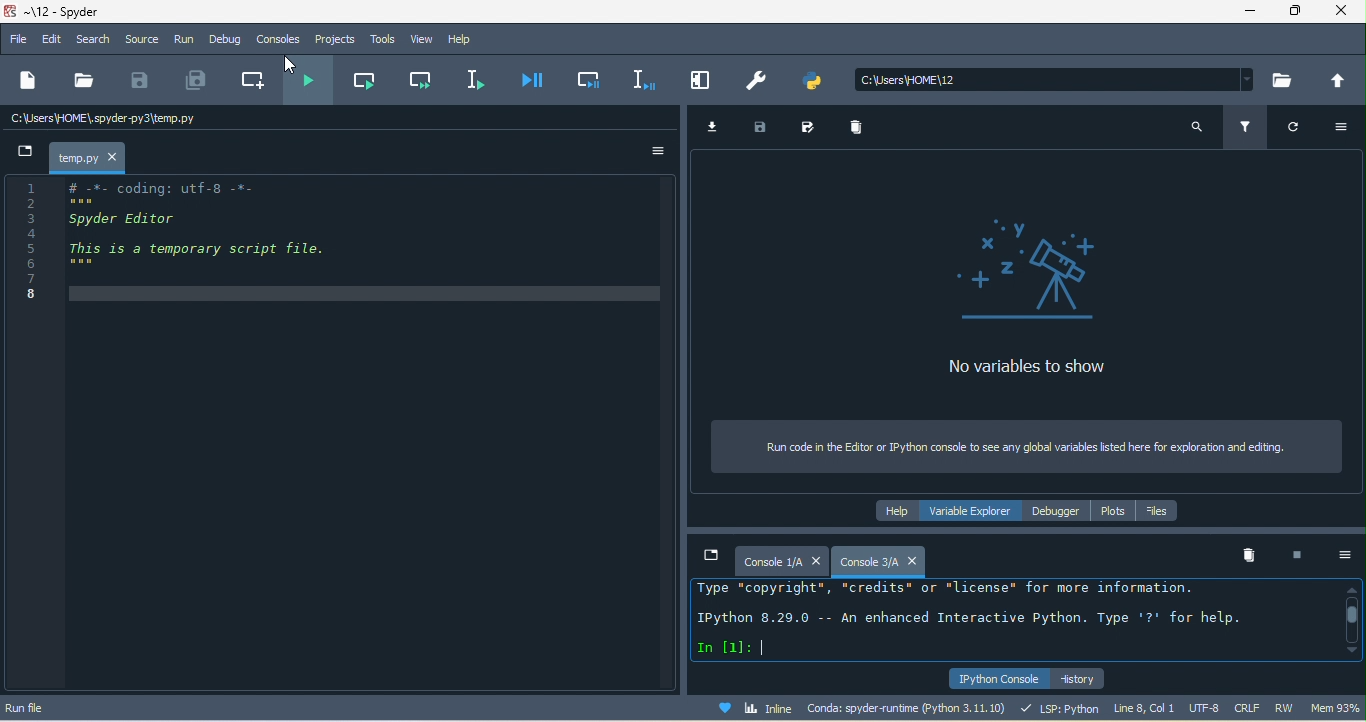 This screenshot has width=1366, height=722. What do you see at coordinates (709, 556) in the screenshot?
I see `browse tabs` at bounding box center [709, 556].